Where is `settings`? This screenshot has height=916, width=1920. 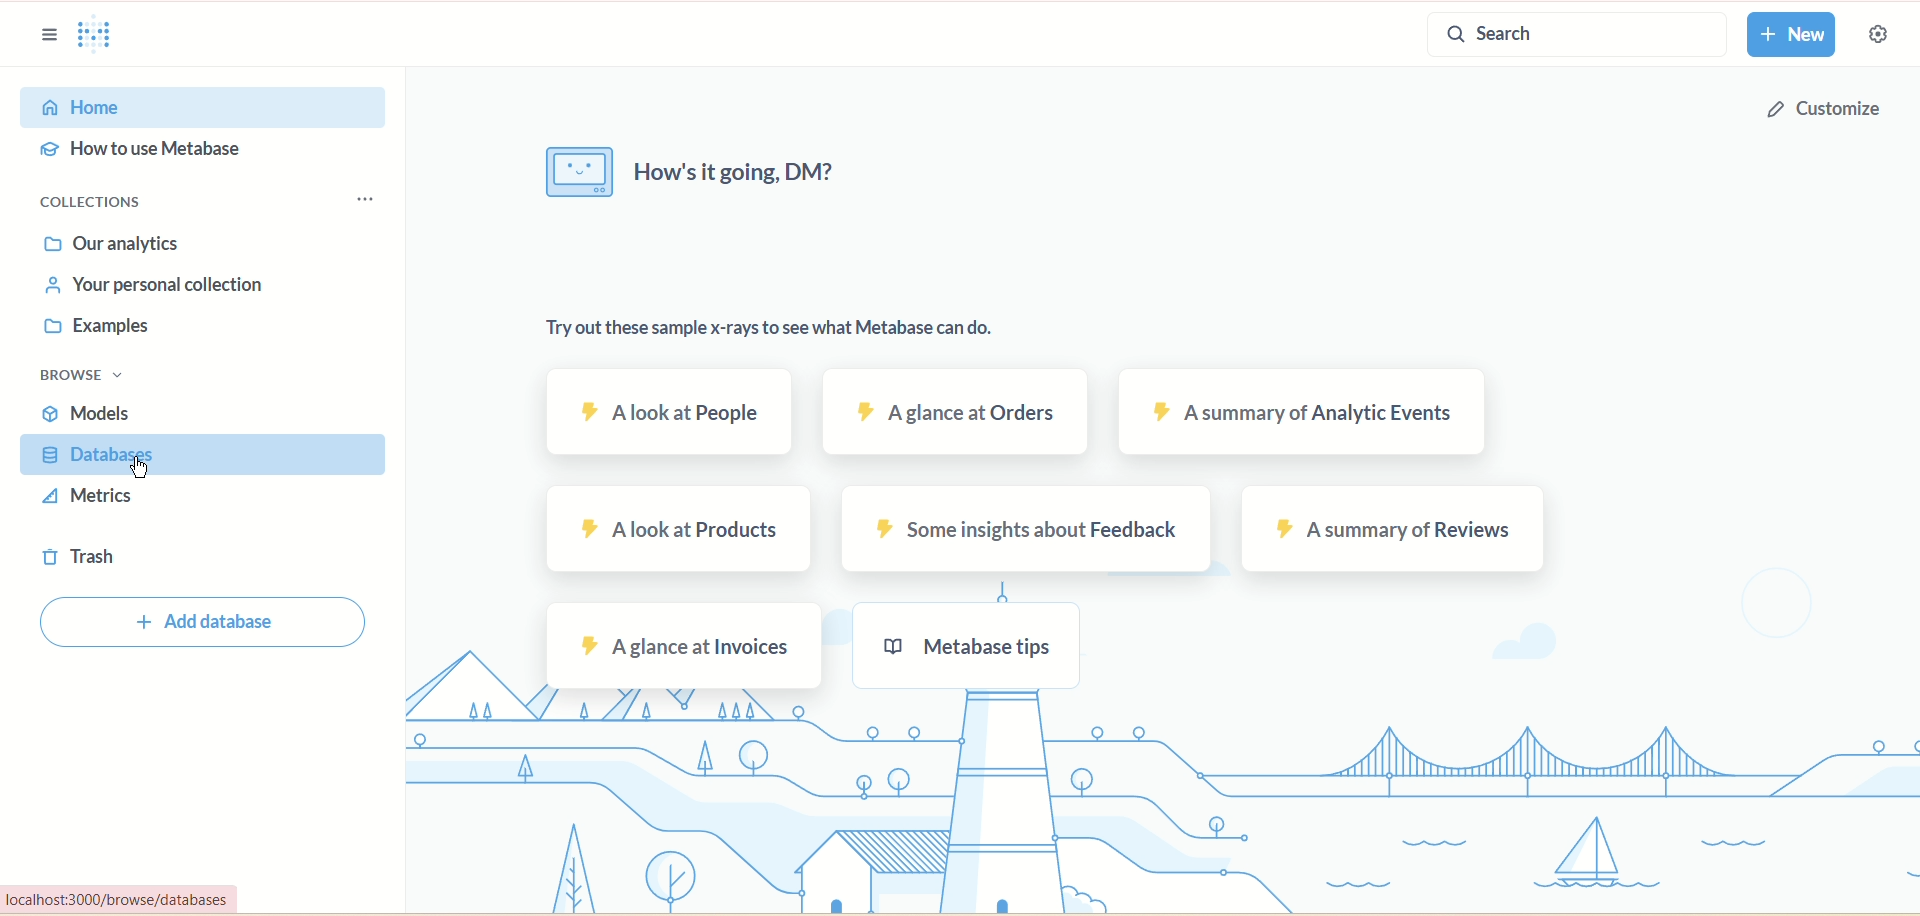
settings is located at coordinates (1888, 37).